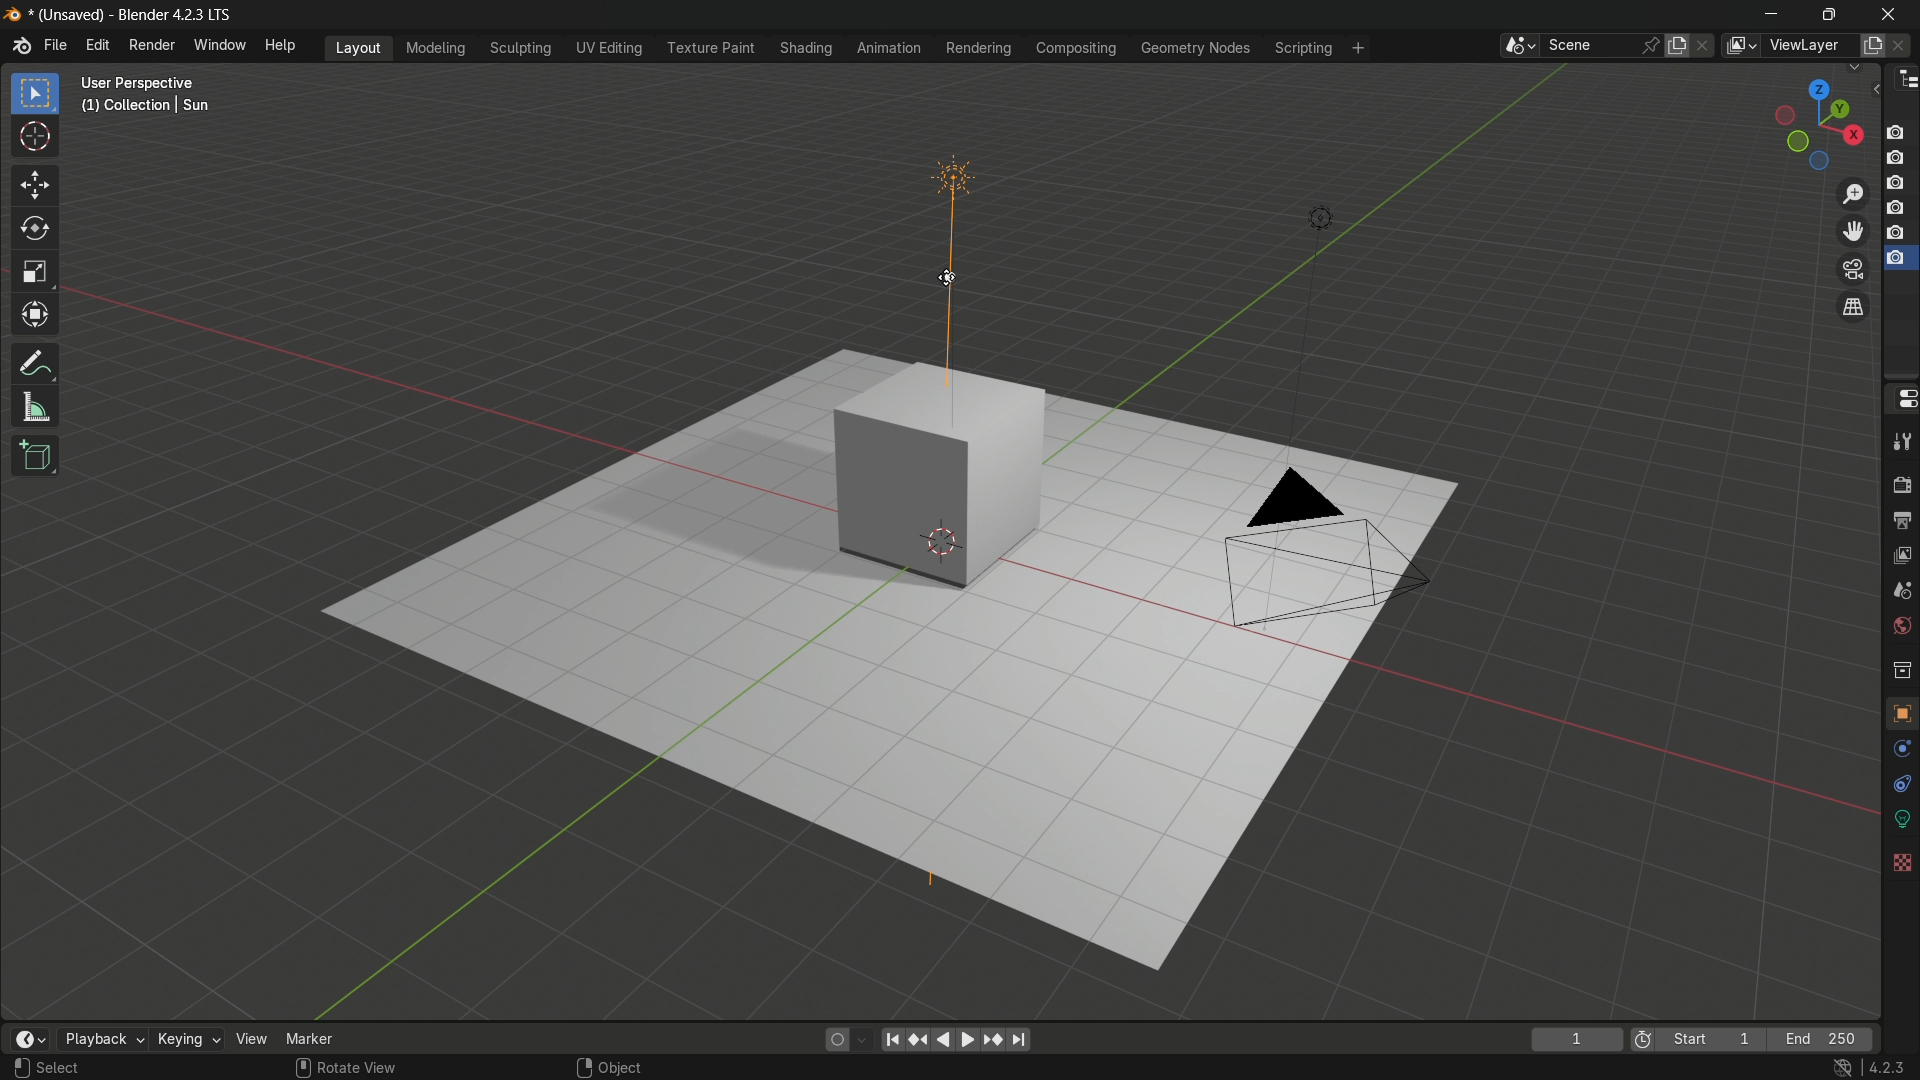 The height and width of the screenshot is (1080, 1920). Describe the element at coordinates (249, 1038) in the screenshot. I see `view` at that location.